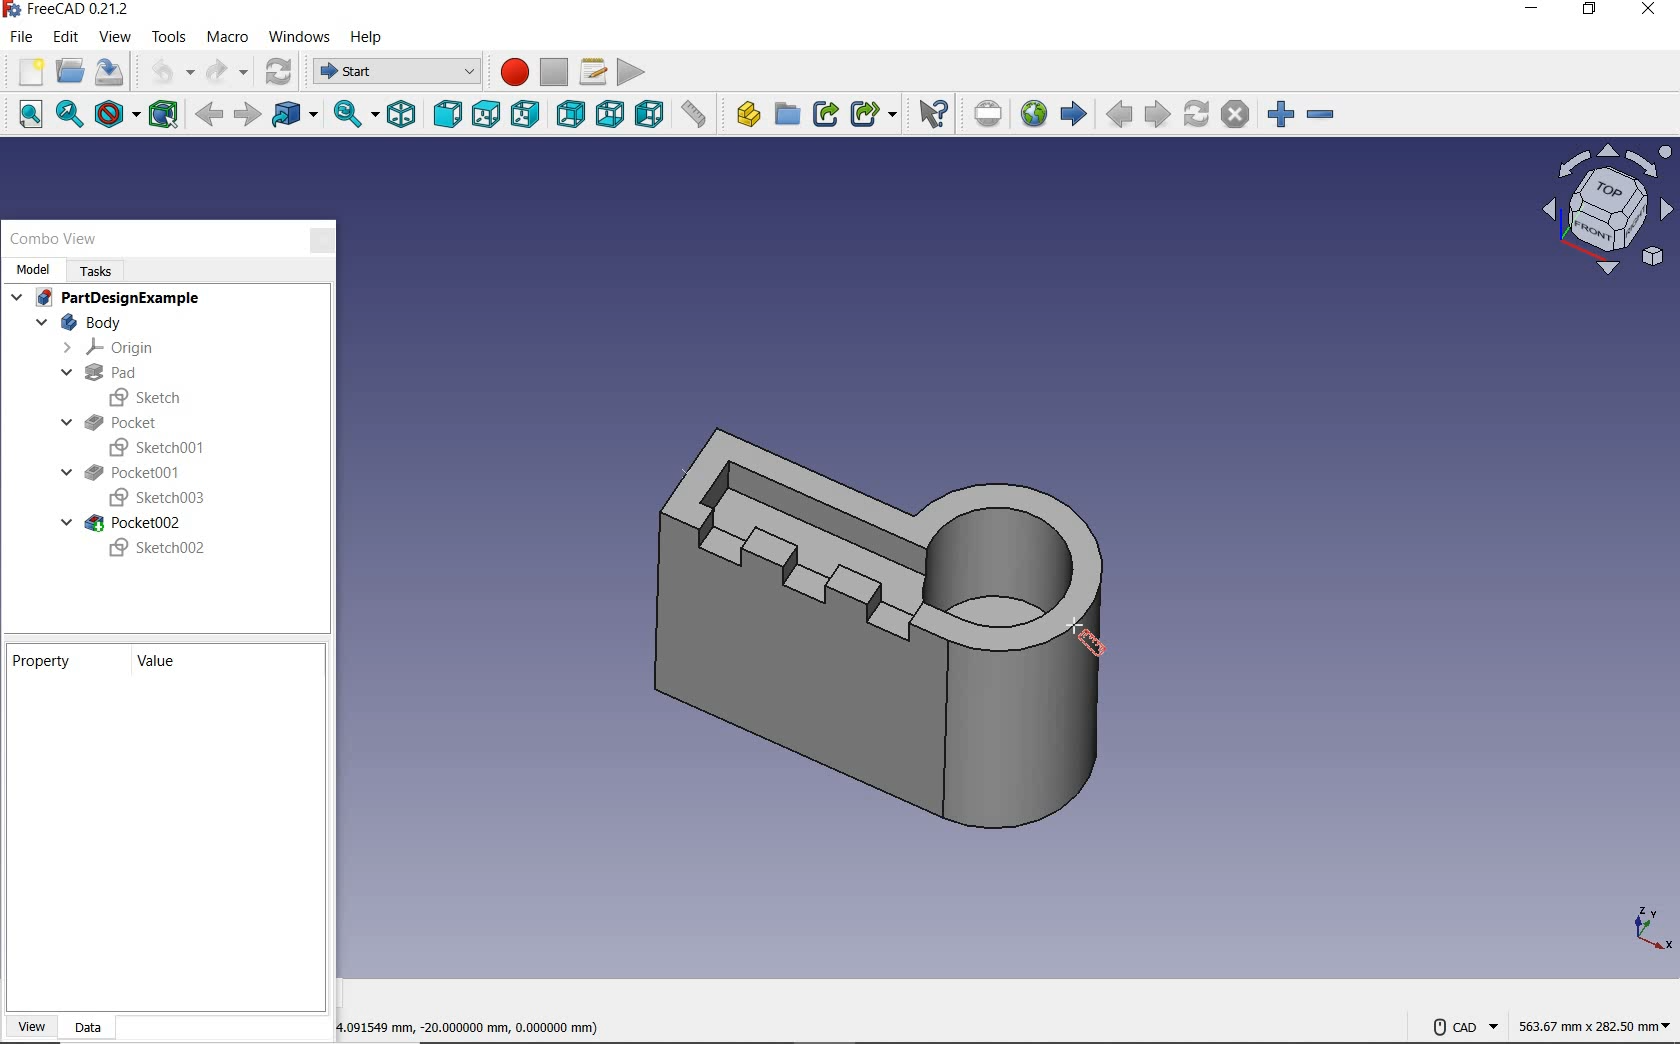 This screenshot has height=1044, width=1680. I want to click on next page, so click(1156, 115).